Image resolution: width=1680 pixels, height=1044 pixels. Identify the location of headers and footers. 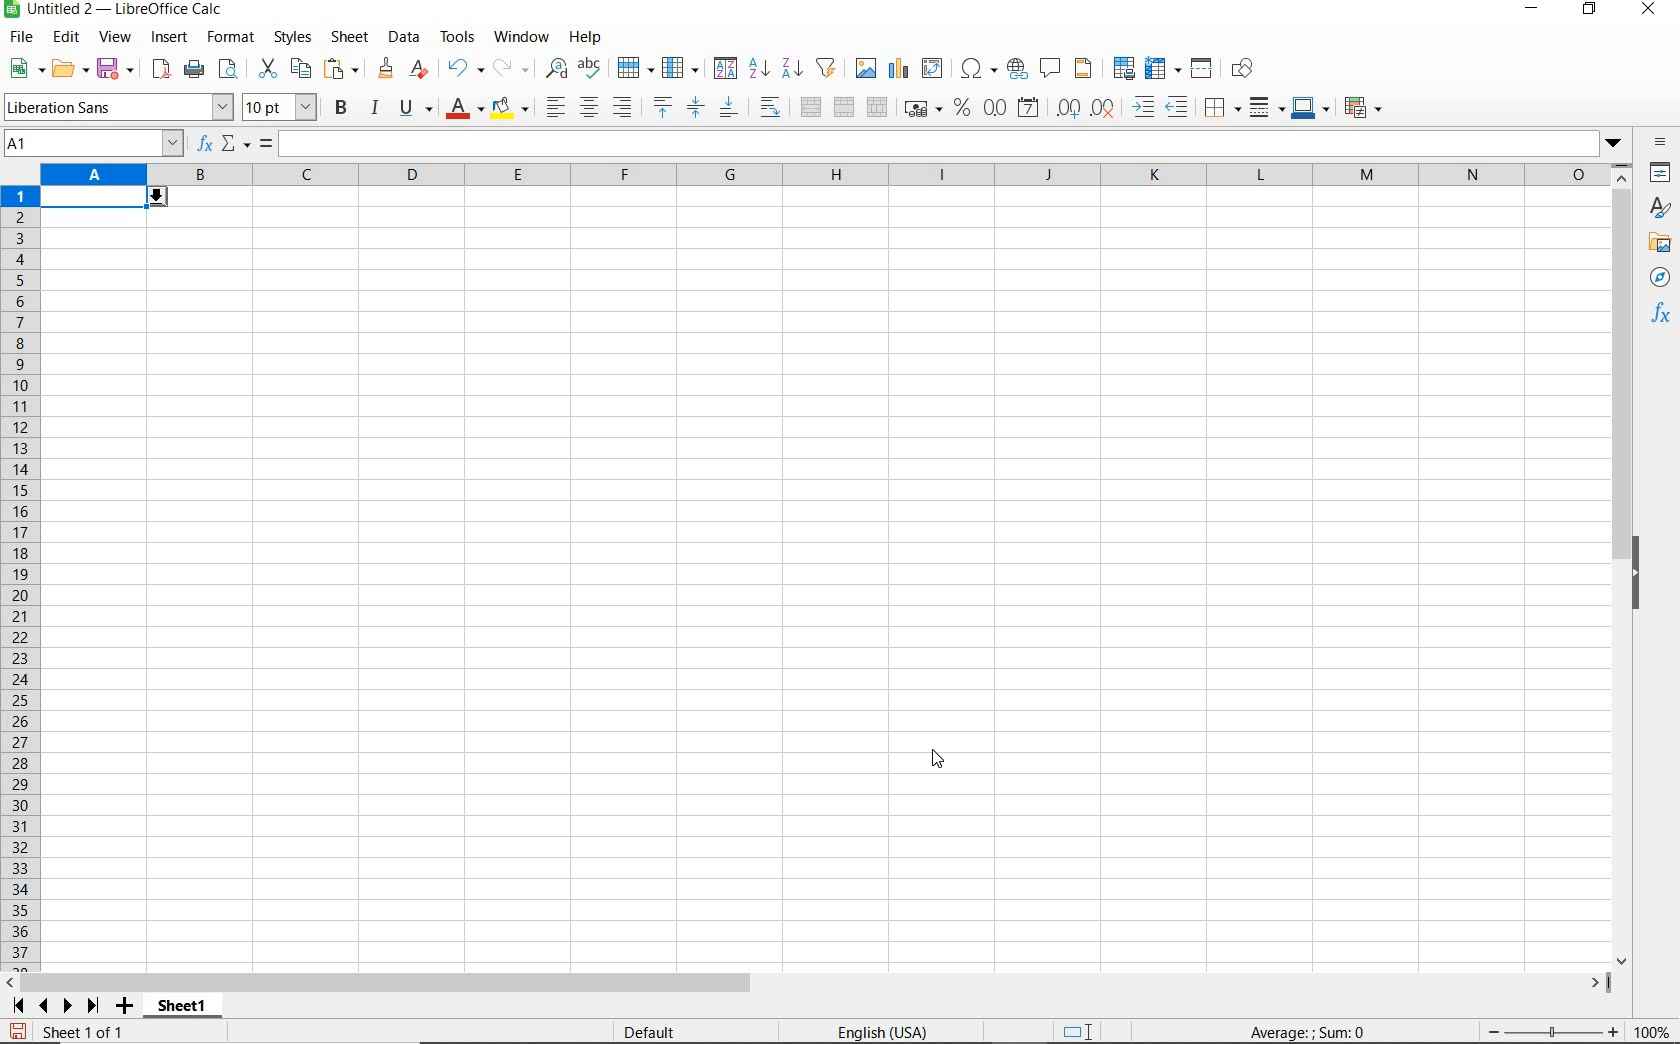
(1087, 69).